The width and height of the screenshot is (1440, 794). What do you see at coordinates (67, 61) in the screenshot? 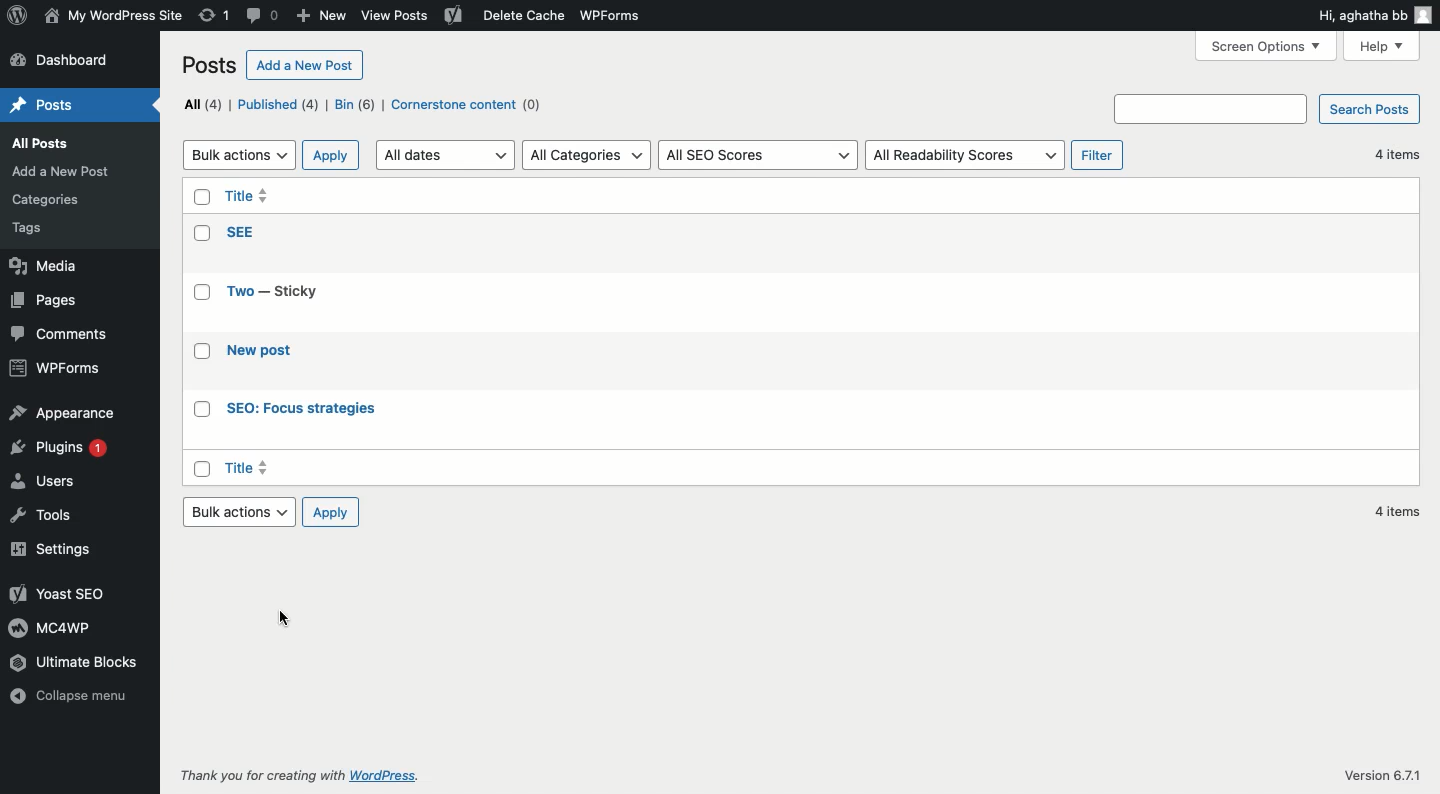
I see `Dashboard` at bounding box center [67, 61].